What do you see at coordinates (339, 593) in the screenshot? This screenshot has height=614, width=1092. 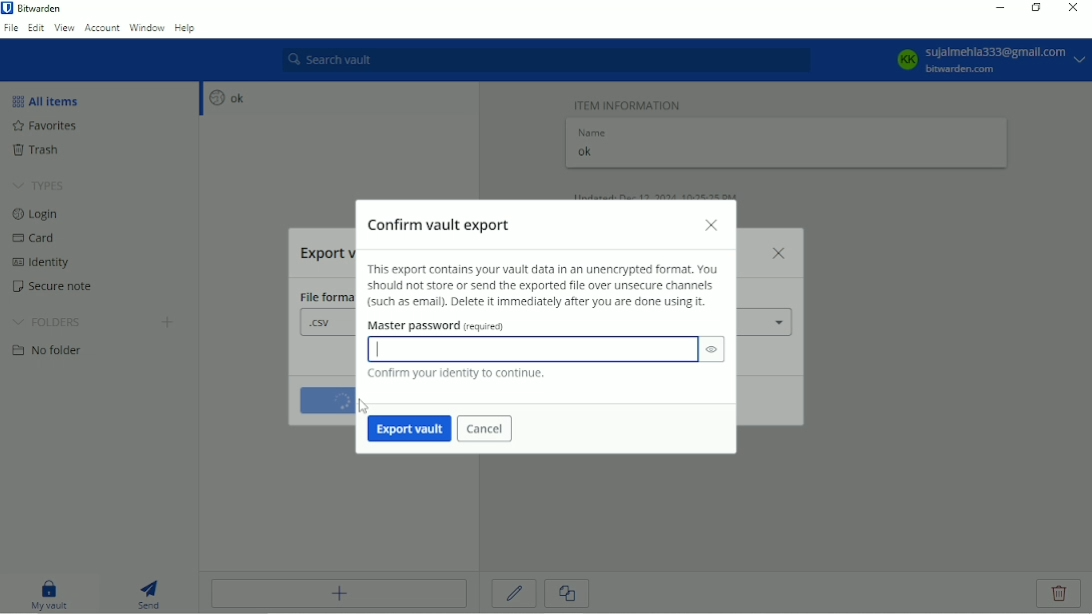 I see `Add item` at bounding box center [339, 593].